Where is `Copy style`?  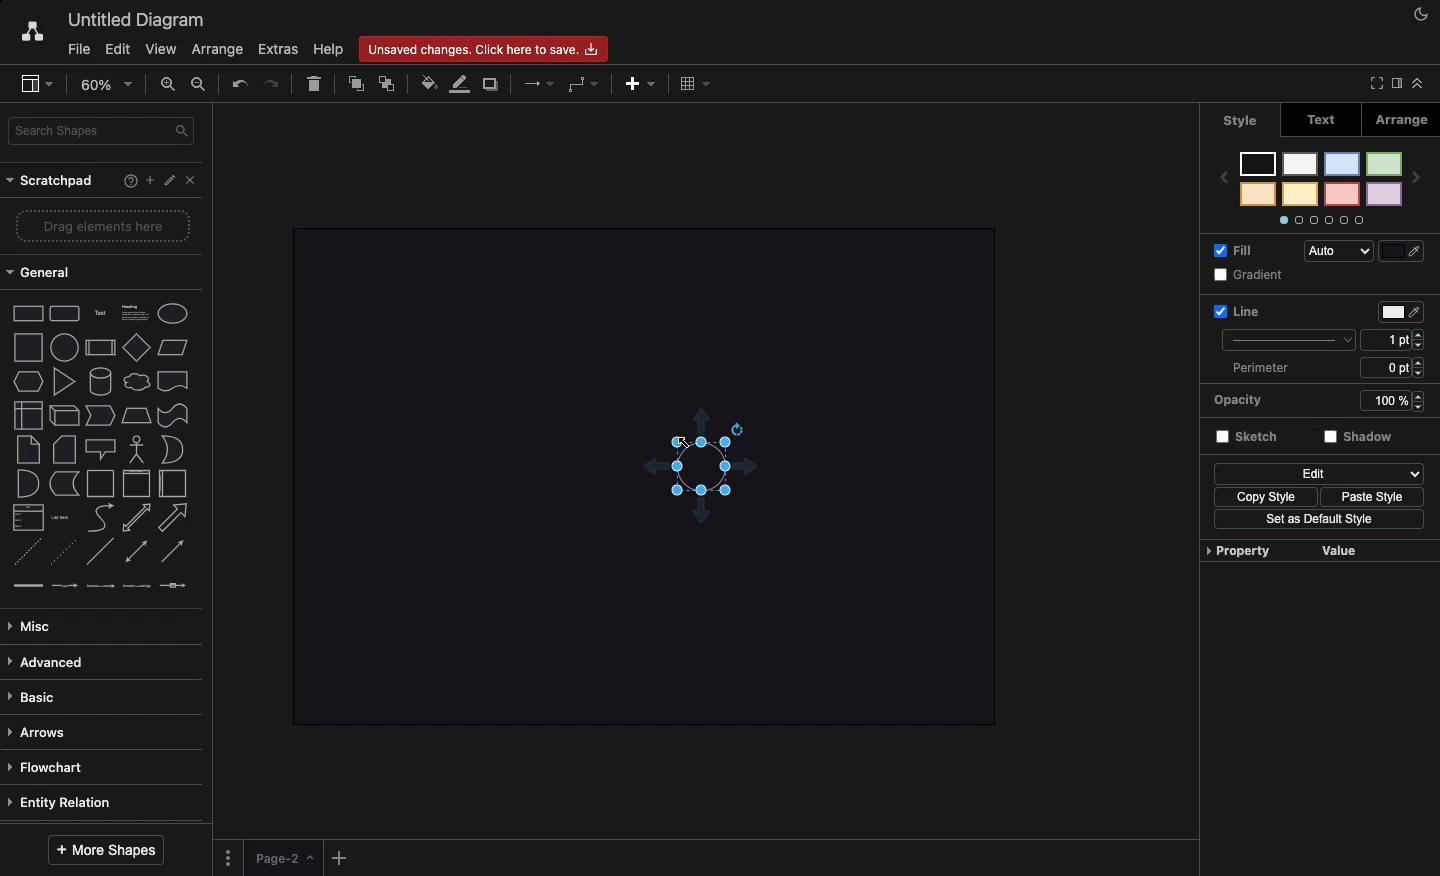 Copy style is located at coordinates (1270, 496).